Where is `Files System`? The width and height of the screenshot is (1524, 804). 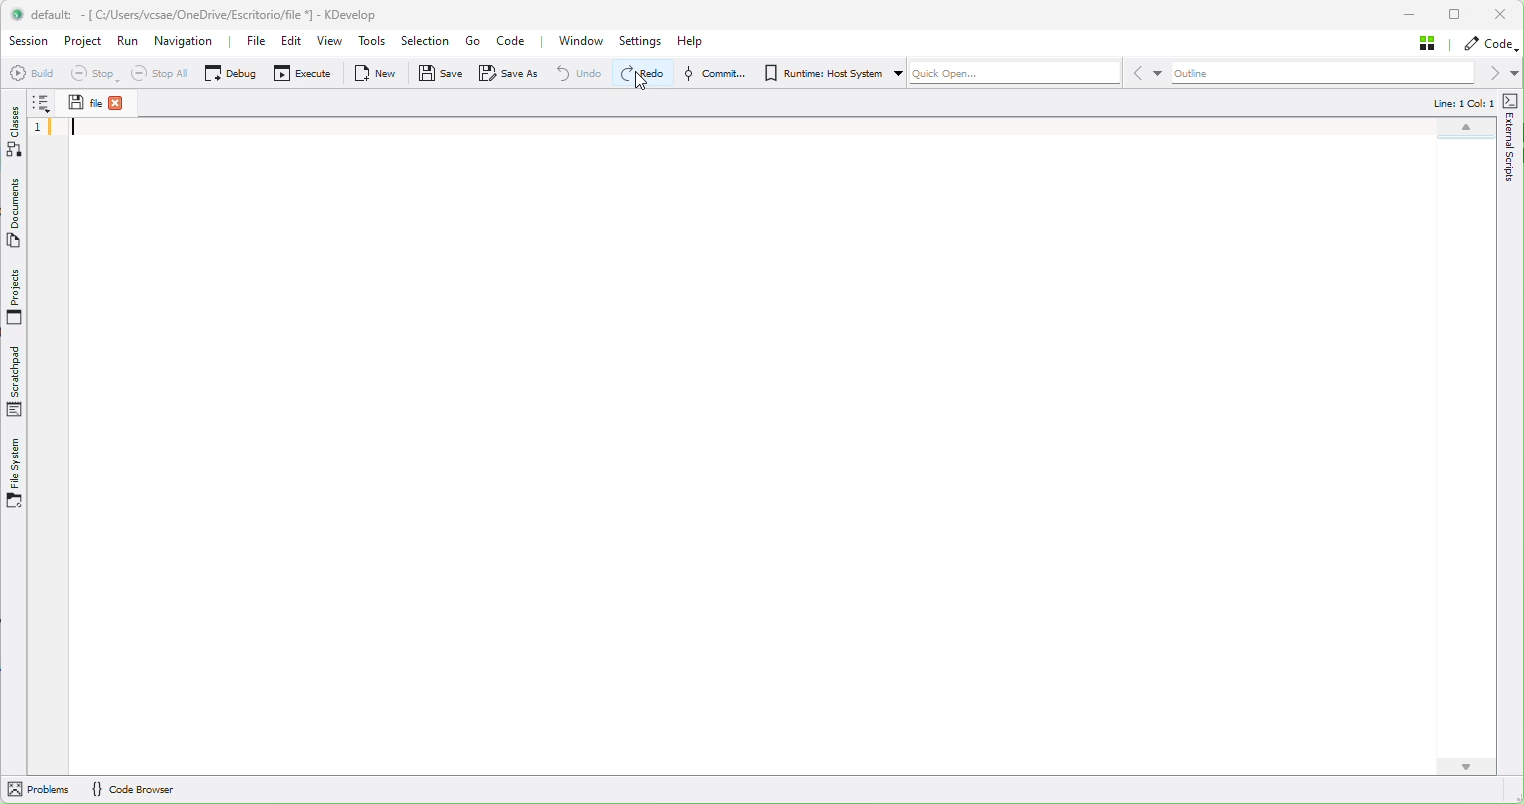
Files System is located at coordinates (20, 477).